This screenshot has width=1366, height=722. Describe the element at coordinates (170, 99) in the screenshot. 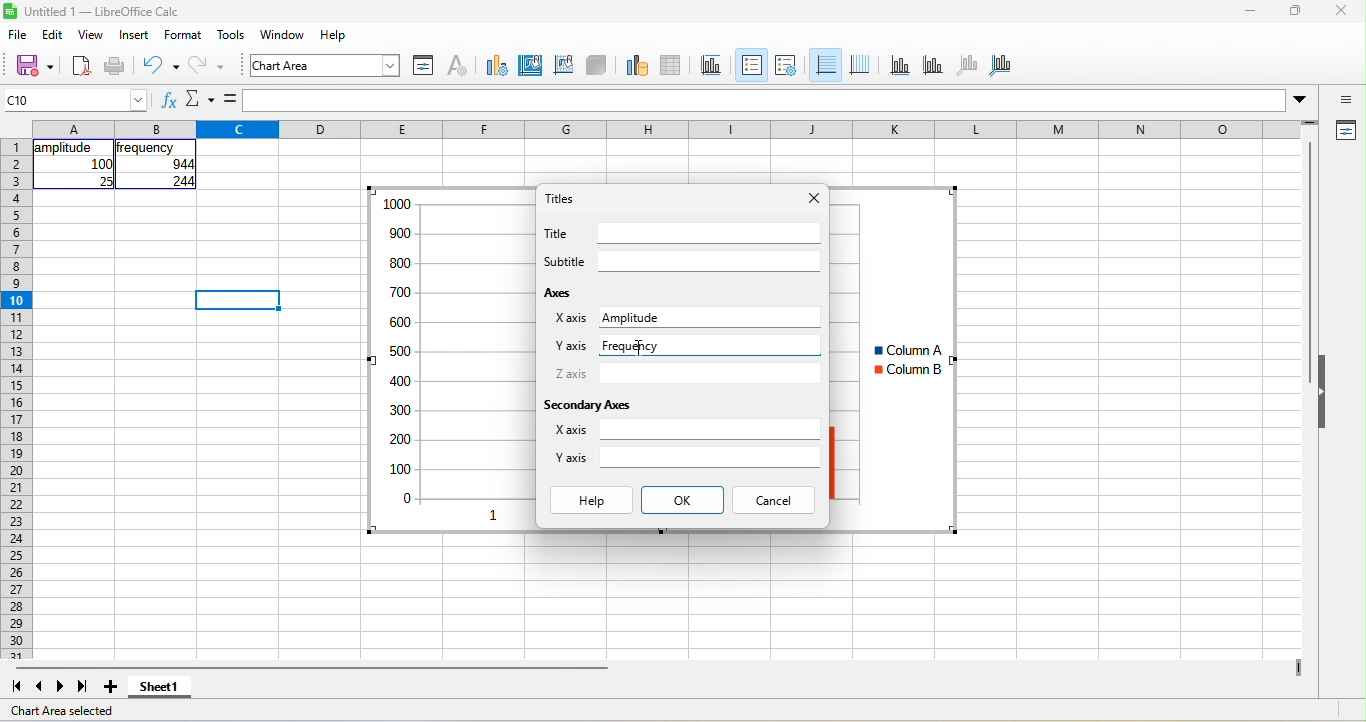

I see `fx` at that location.